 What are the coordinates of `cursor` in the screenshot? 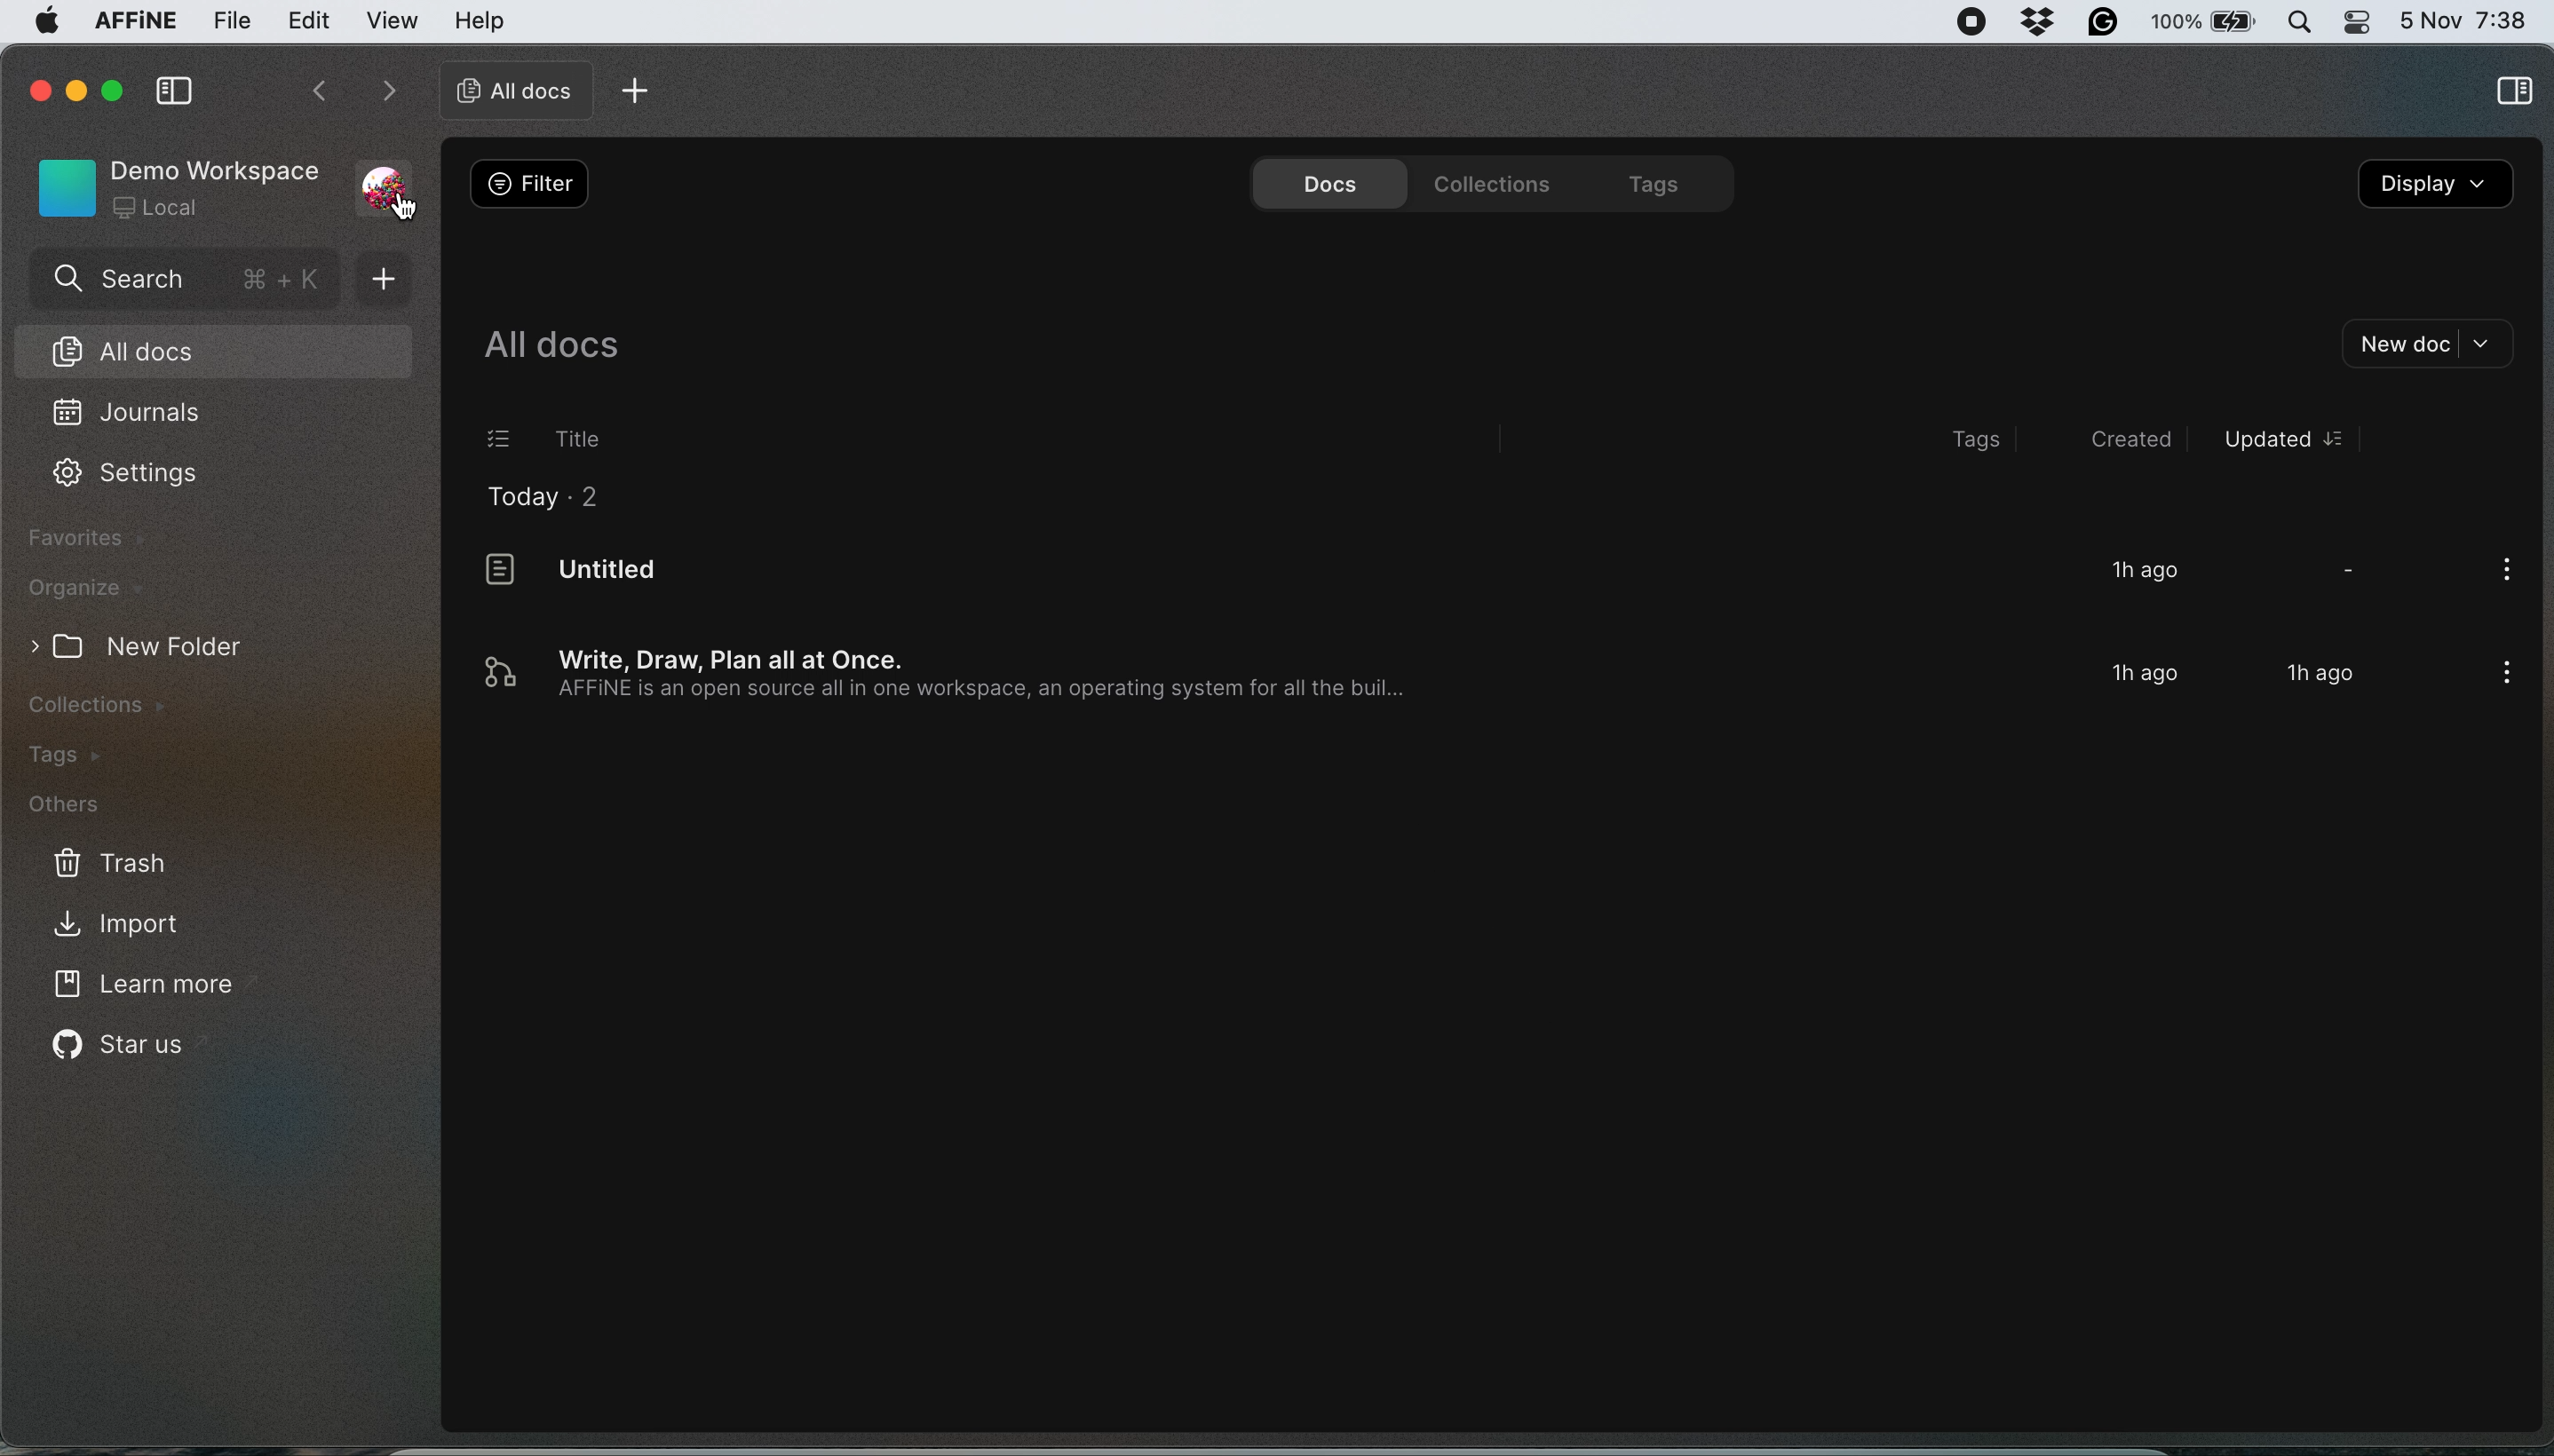 It's located at (406, 208).